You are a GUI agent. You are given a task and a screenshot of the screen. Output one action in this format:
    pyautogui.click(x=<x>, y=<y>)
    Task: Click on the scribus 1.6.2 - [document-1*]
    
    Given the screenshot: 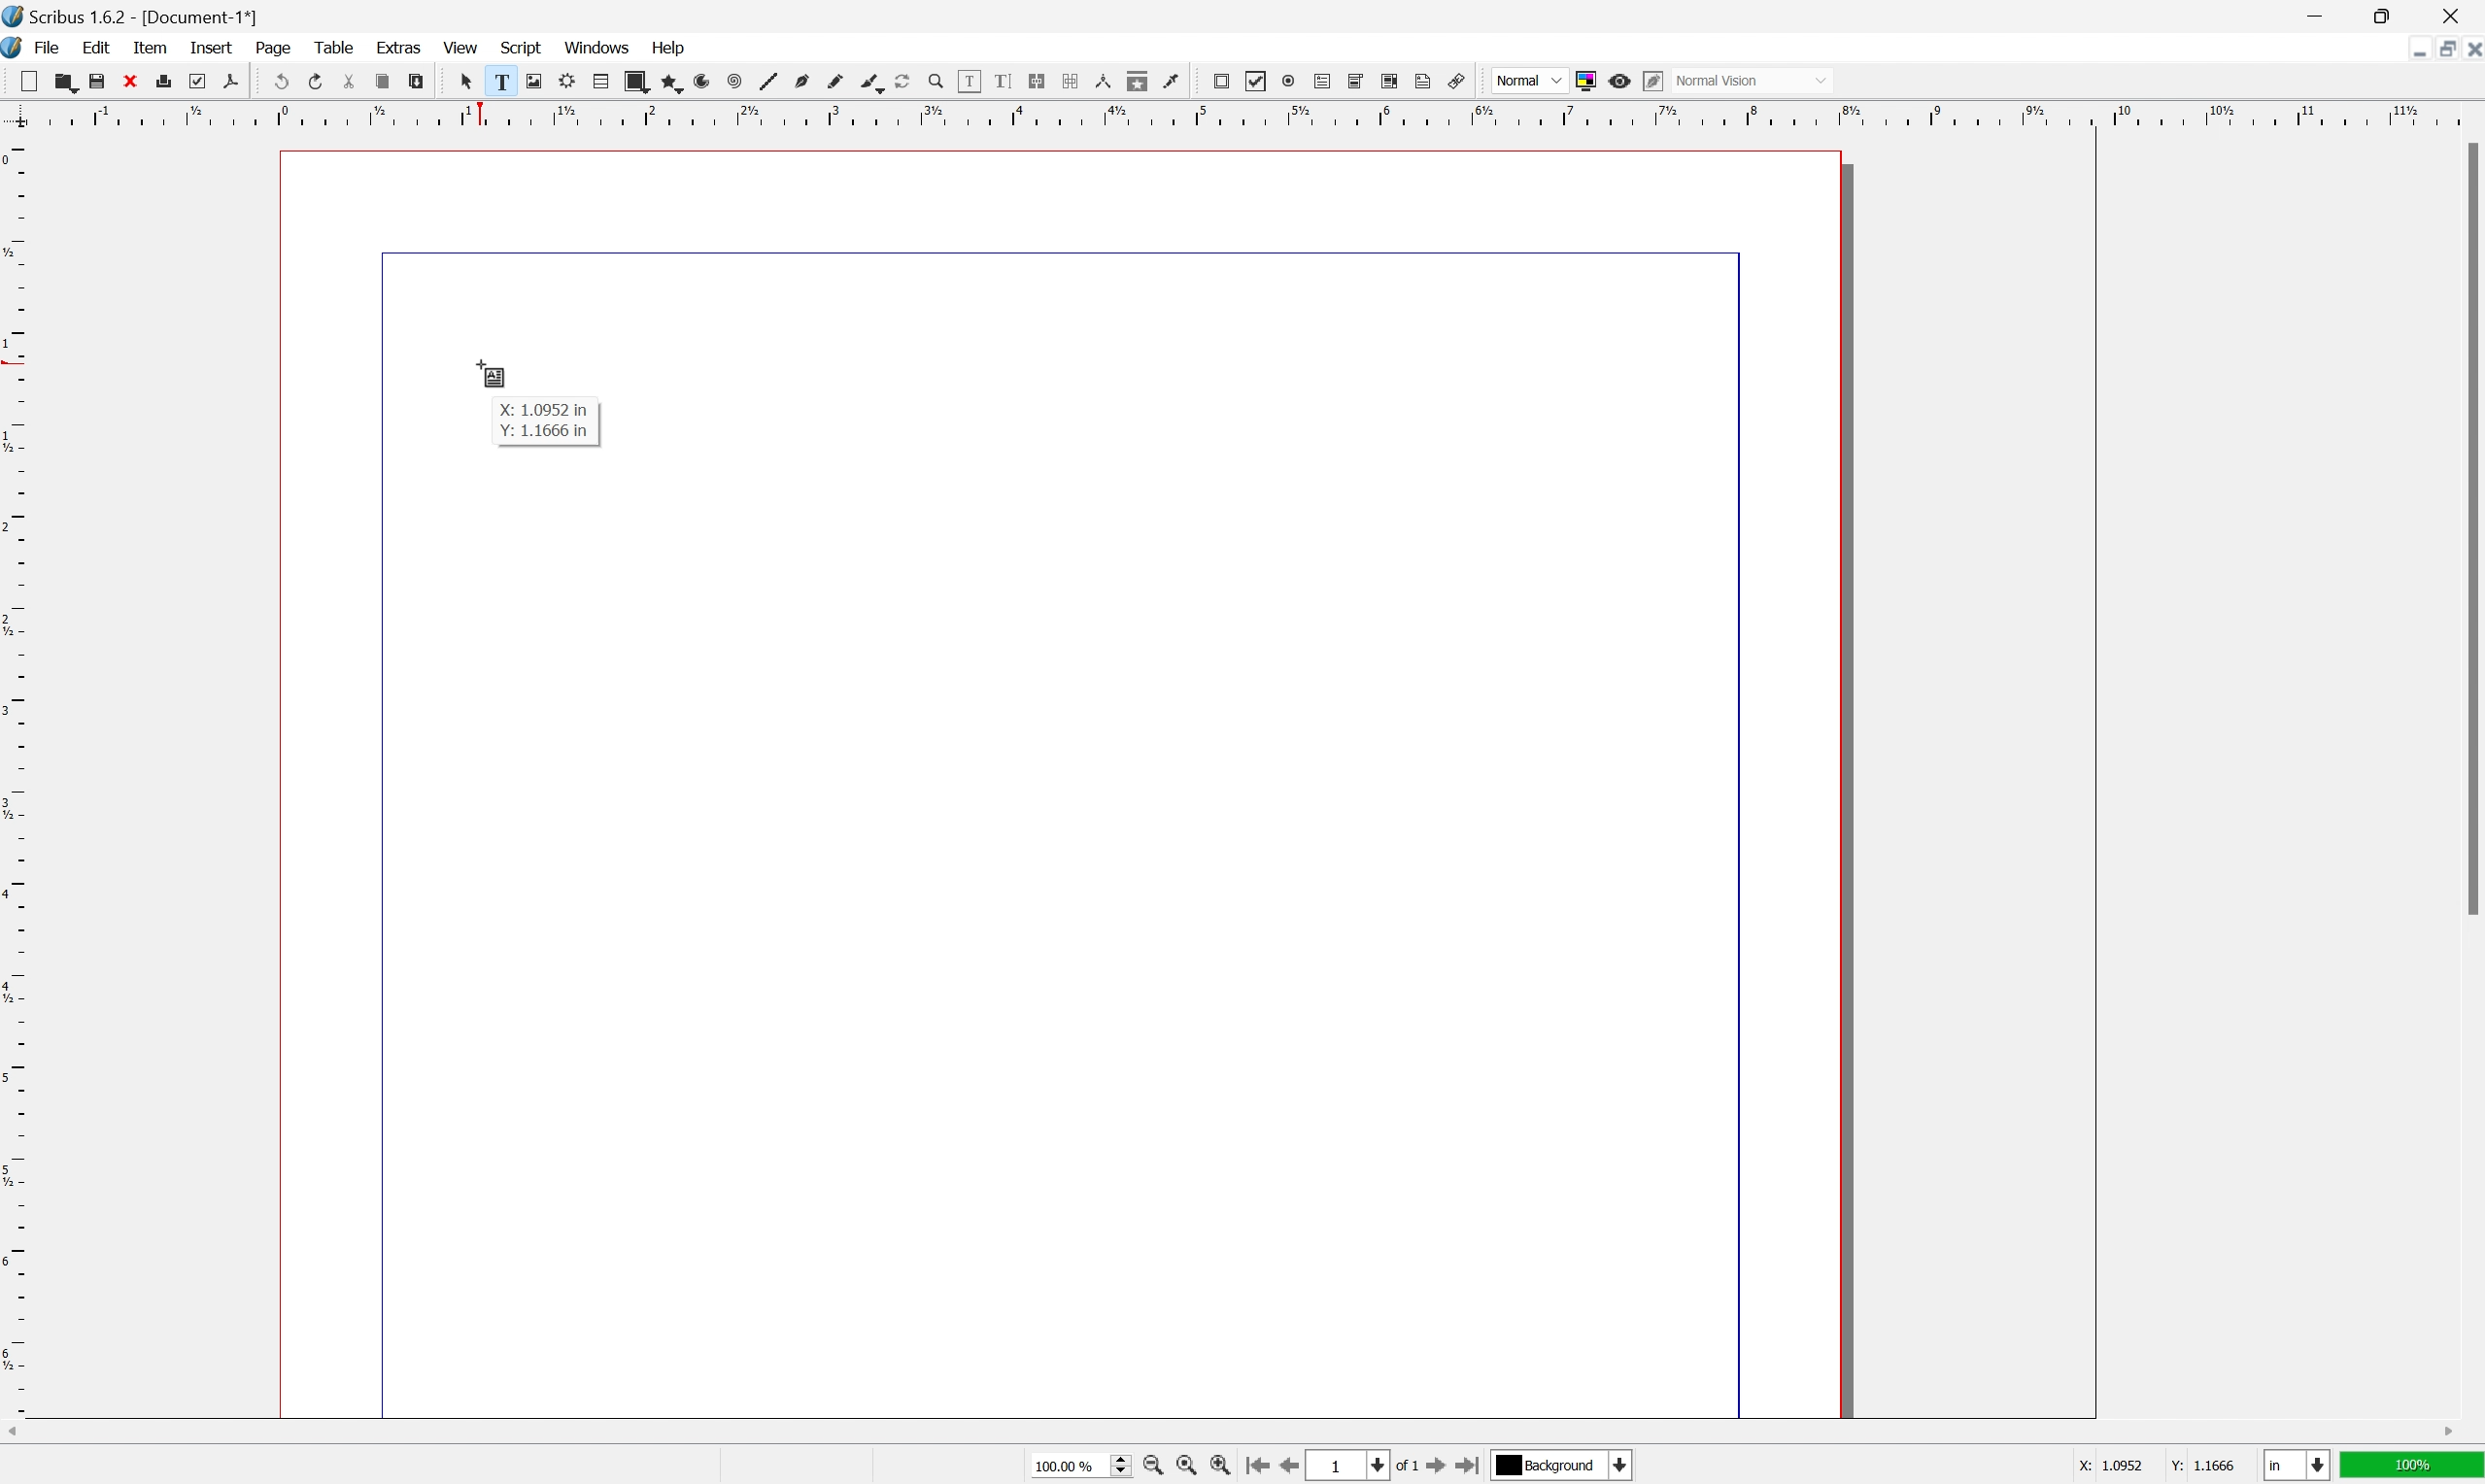 What is the action you would take?
    pyautogui.click(x=131, y=15)
    